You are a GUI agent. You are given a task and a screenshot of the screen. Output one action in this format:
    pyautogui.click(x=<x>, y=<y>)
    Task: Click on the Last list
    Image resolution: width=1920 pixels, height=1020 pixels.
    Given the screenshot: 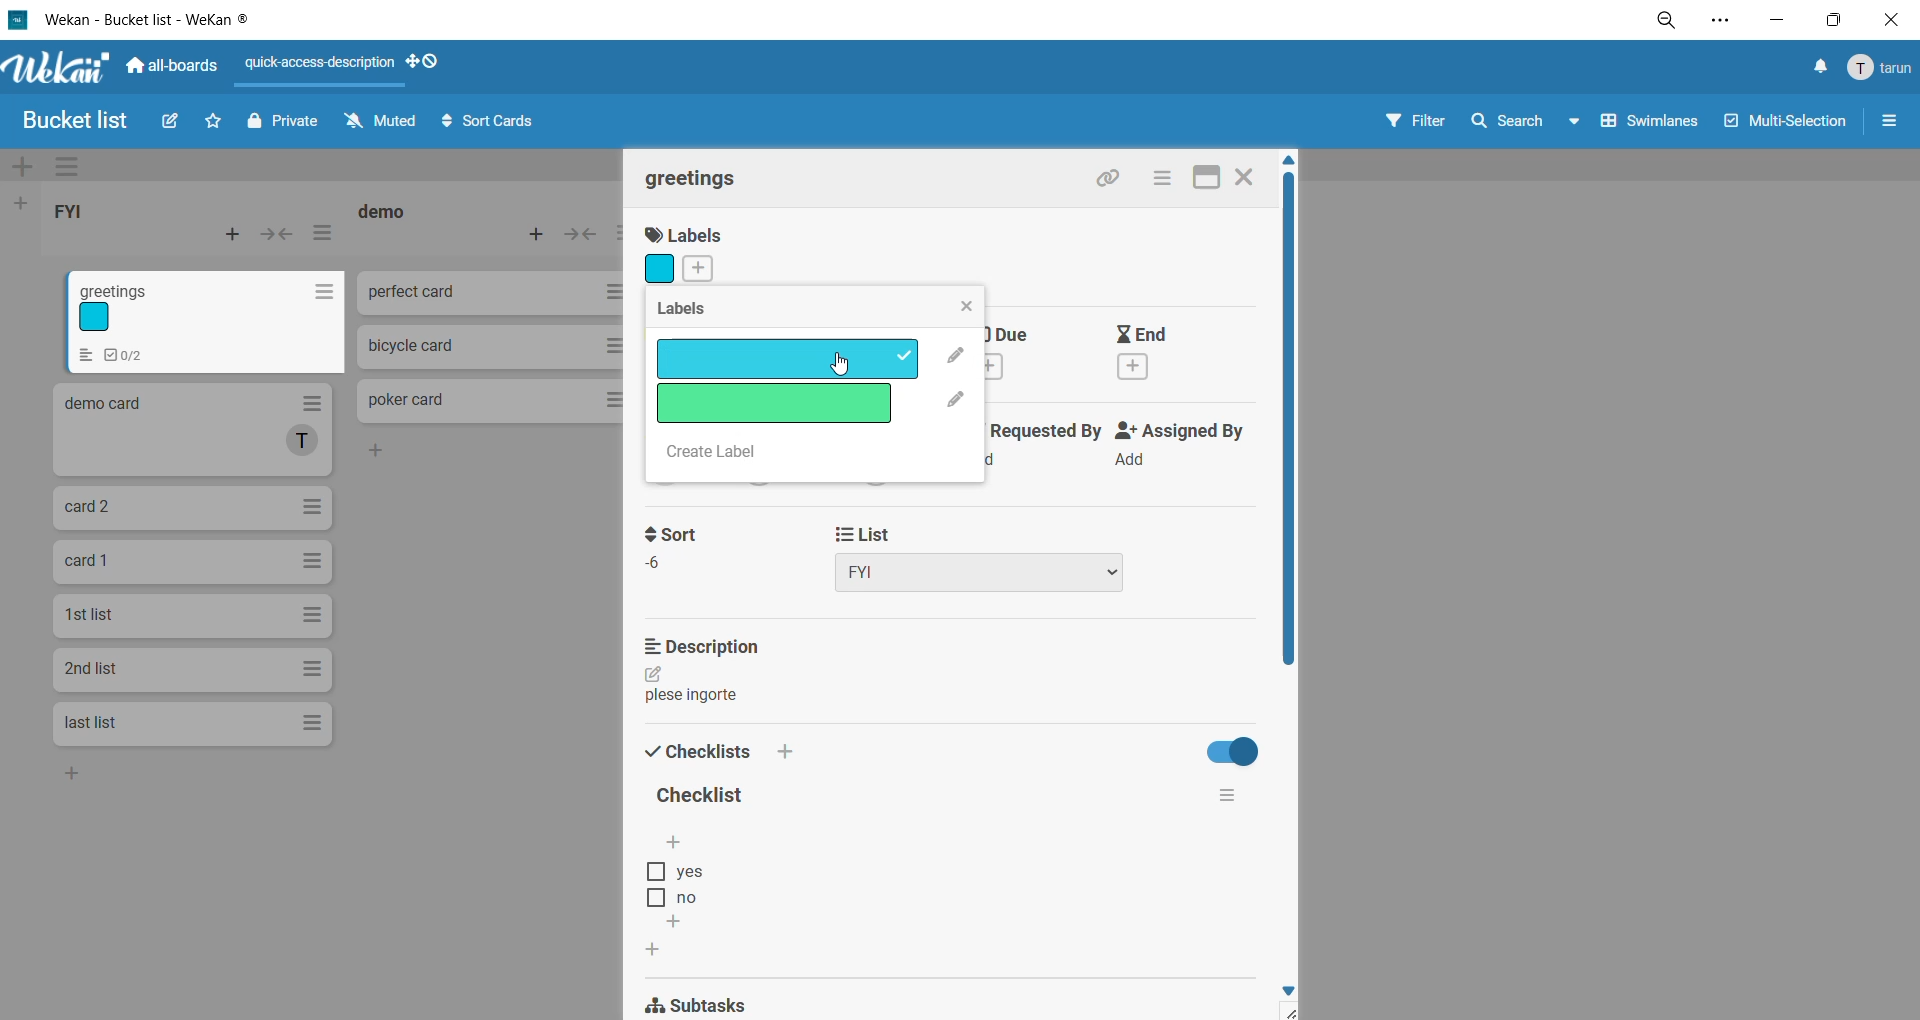 What is the action you would take?
    pyautogui.click(x=193, y=725)
    